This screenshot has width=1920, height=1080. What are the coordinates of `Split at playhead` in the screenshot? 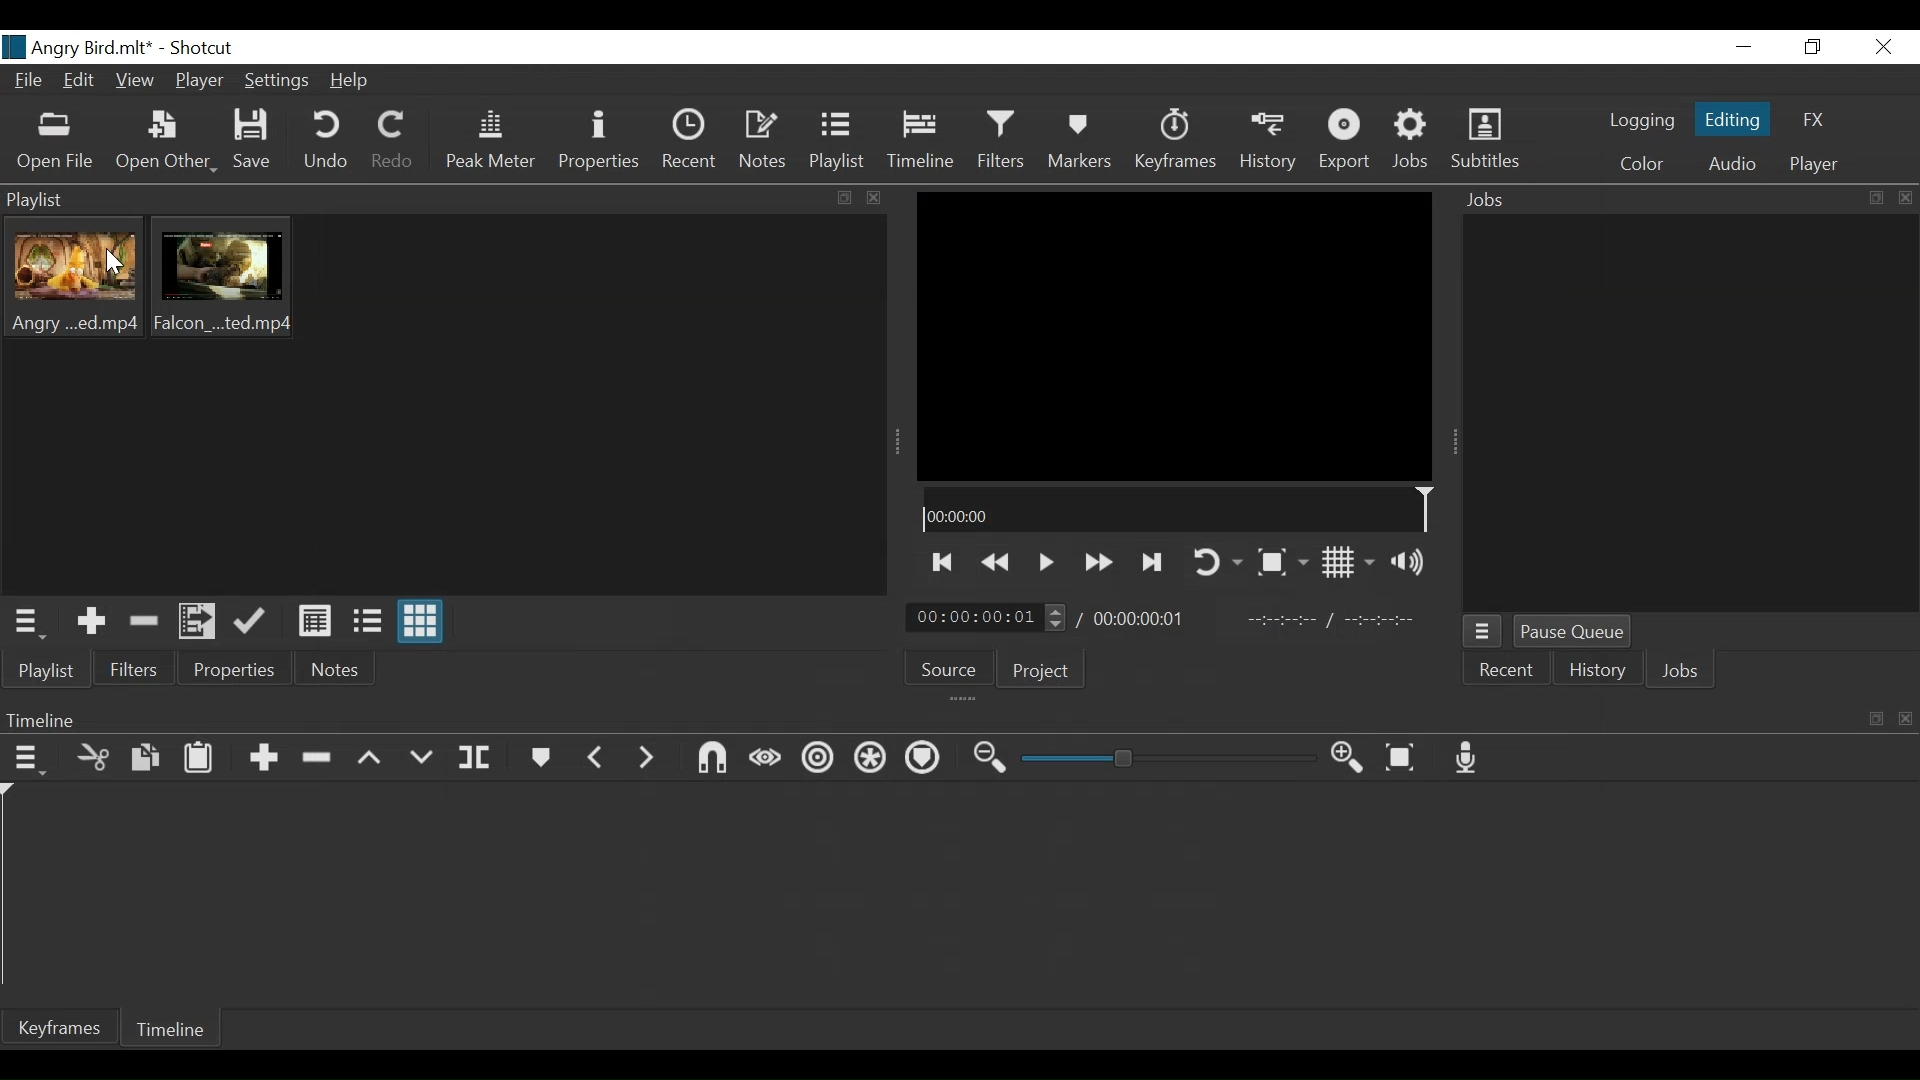 It's located at (477, 756).